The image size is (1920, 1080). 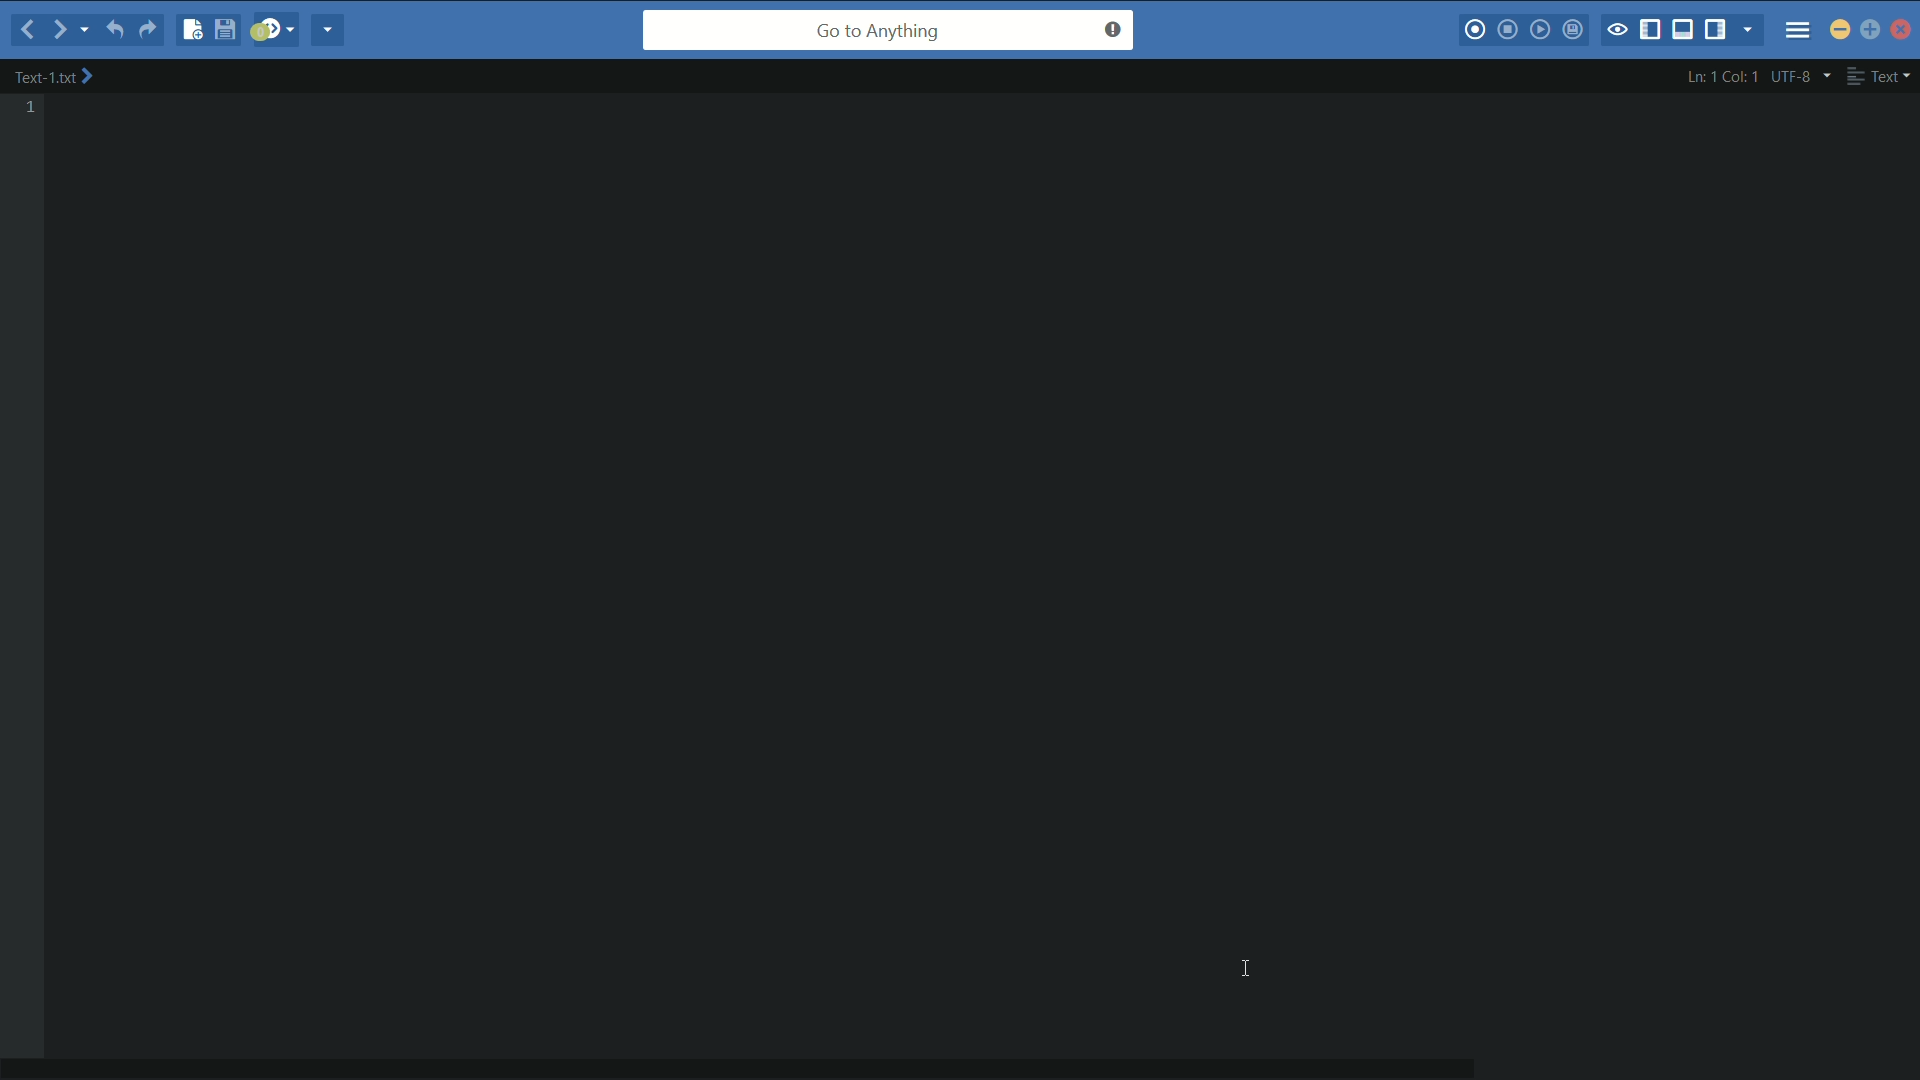 I want to click on save macros to toolbox, so click(x=1574, y=29).